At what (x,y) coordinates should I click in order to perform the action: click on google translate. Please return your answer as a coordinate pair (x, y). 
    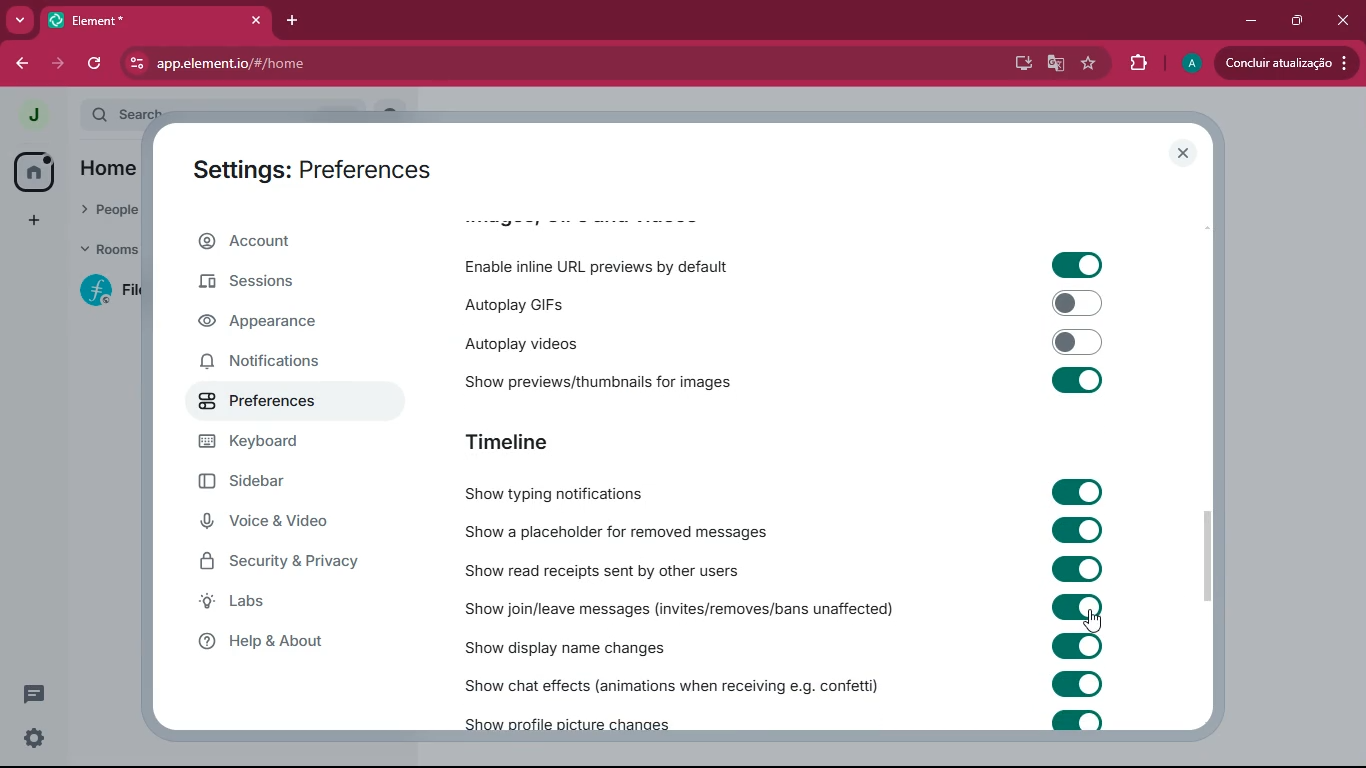
    Looking at the image, I should click on (1060, 63).